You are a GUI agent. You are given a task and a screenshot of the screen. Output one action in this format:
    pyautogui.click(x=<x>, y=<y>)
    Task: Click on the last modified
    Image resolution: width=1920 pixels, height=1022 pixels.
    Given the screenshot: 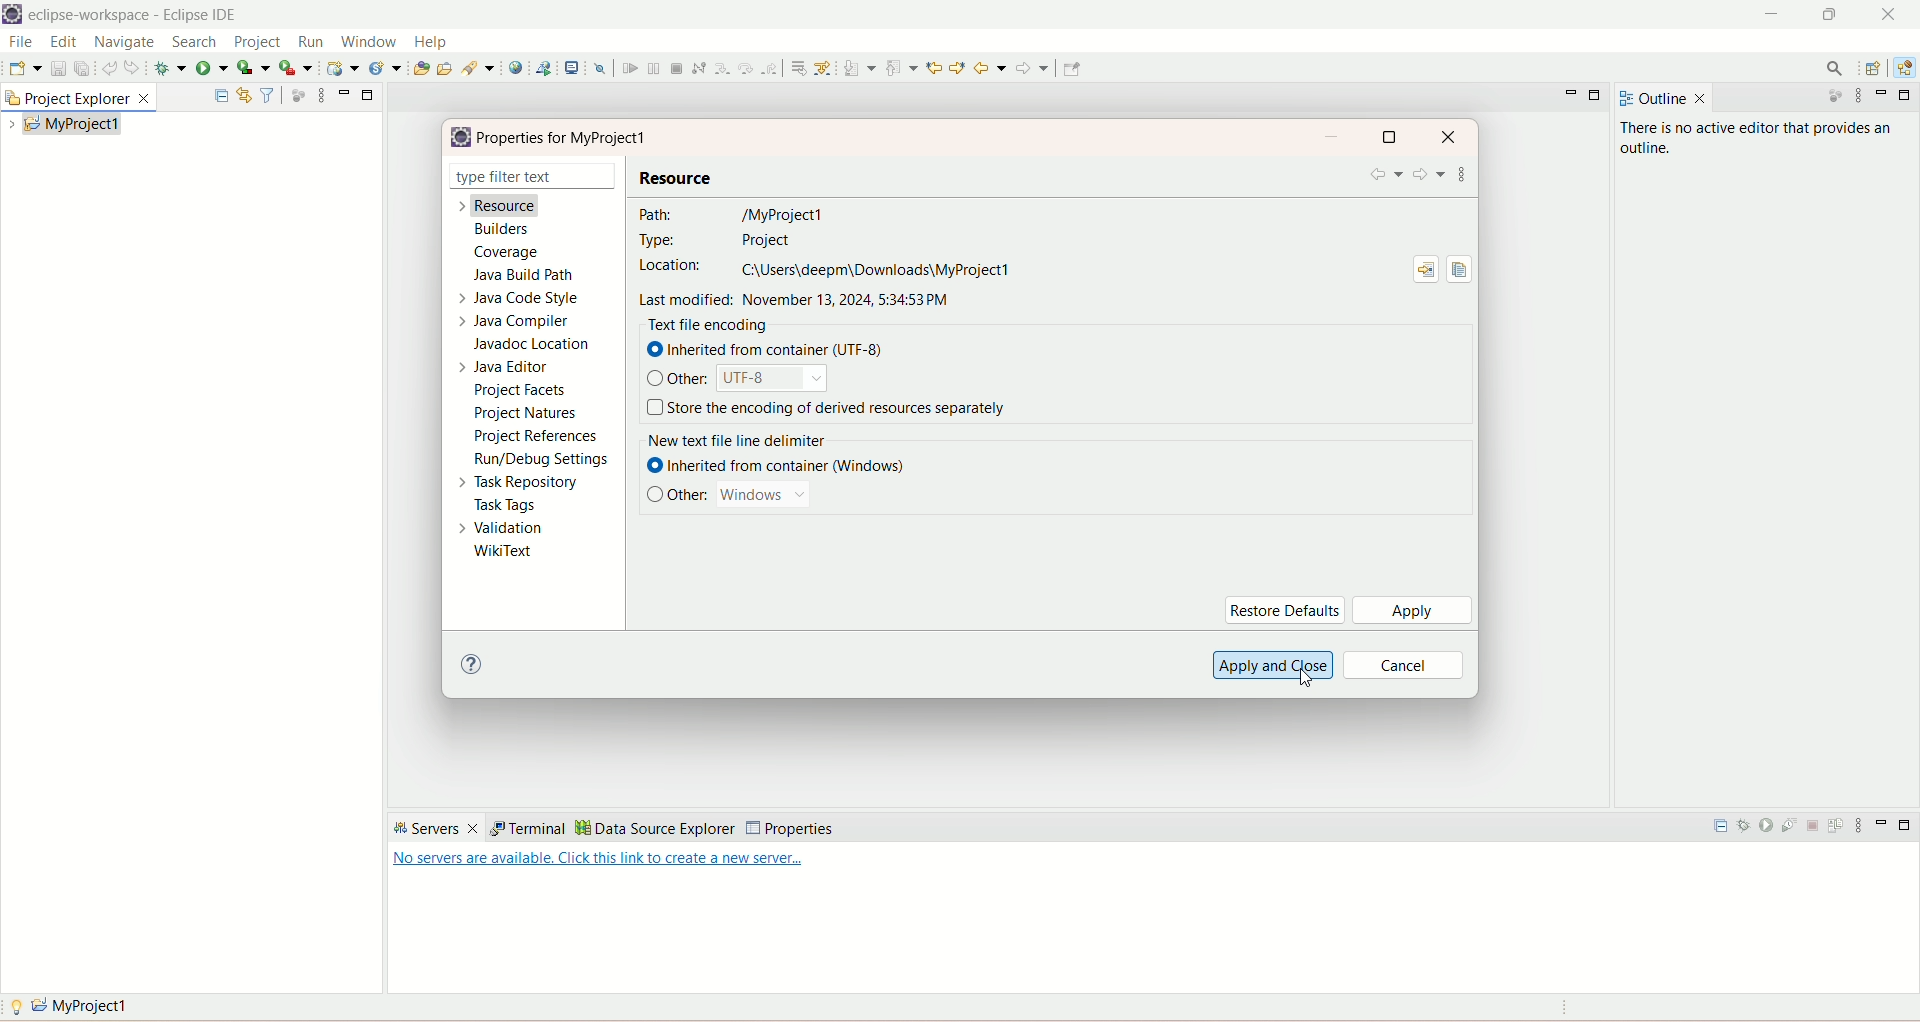 What is the action you would take?
    pyautogui.click(x=800, y=301)
    